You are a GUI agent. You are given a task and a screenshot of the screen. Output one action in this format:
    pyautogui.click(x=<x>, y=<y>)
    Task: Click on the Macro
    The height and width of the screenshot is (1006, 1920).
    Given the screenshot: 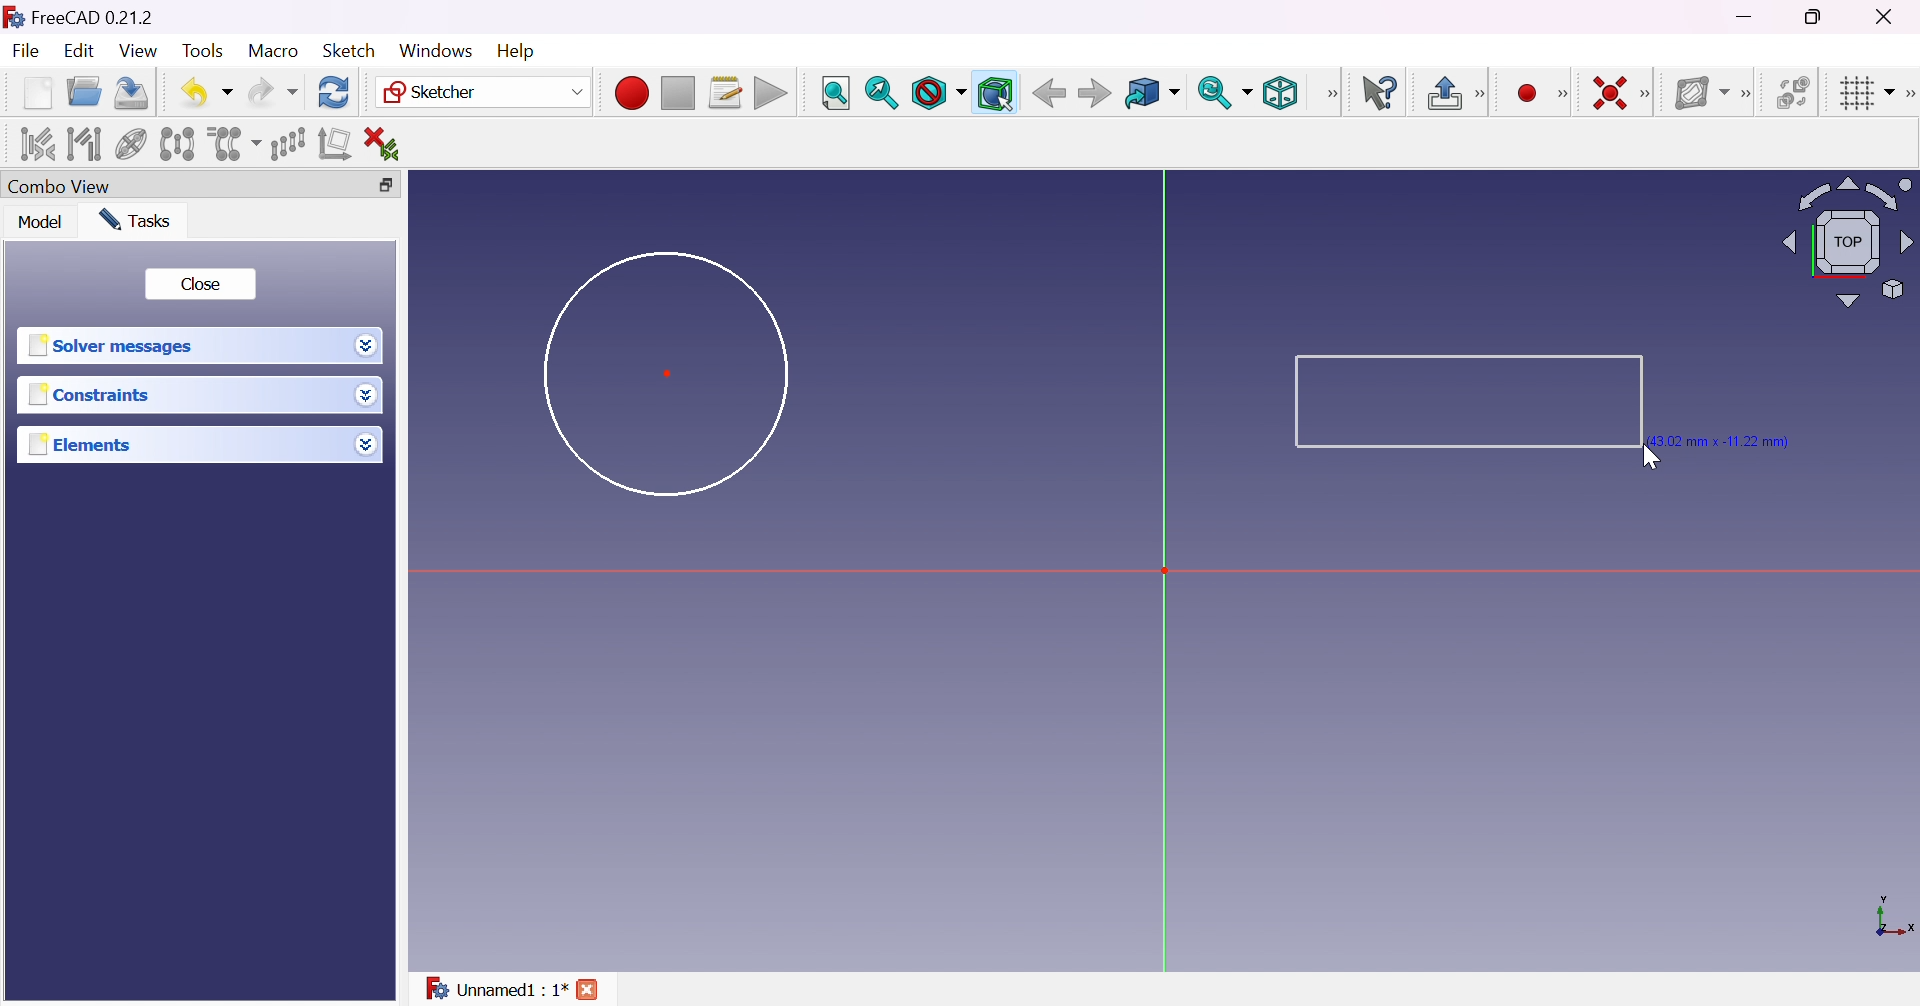 What is the action you would take?
    pyautogui.click(x=274, y=50)
    